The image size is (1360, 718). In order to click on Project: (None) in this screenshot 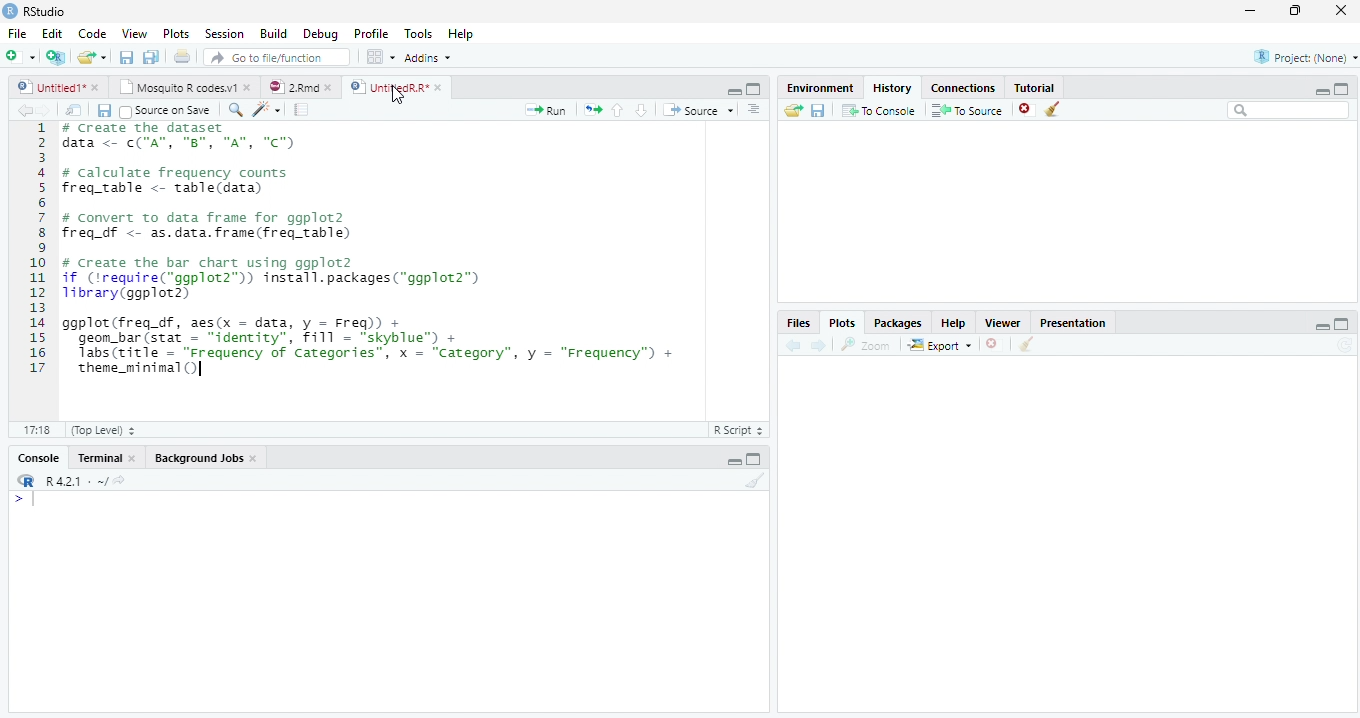, I will do `click(1299, 59)`.